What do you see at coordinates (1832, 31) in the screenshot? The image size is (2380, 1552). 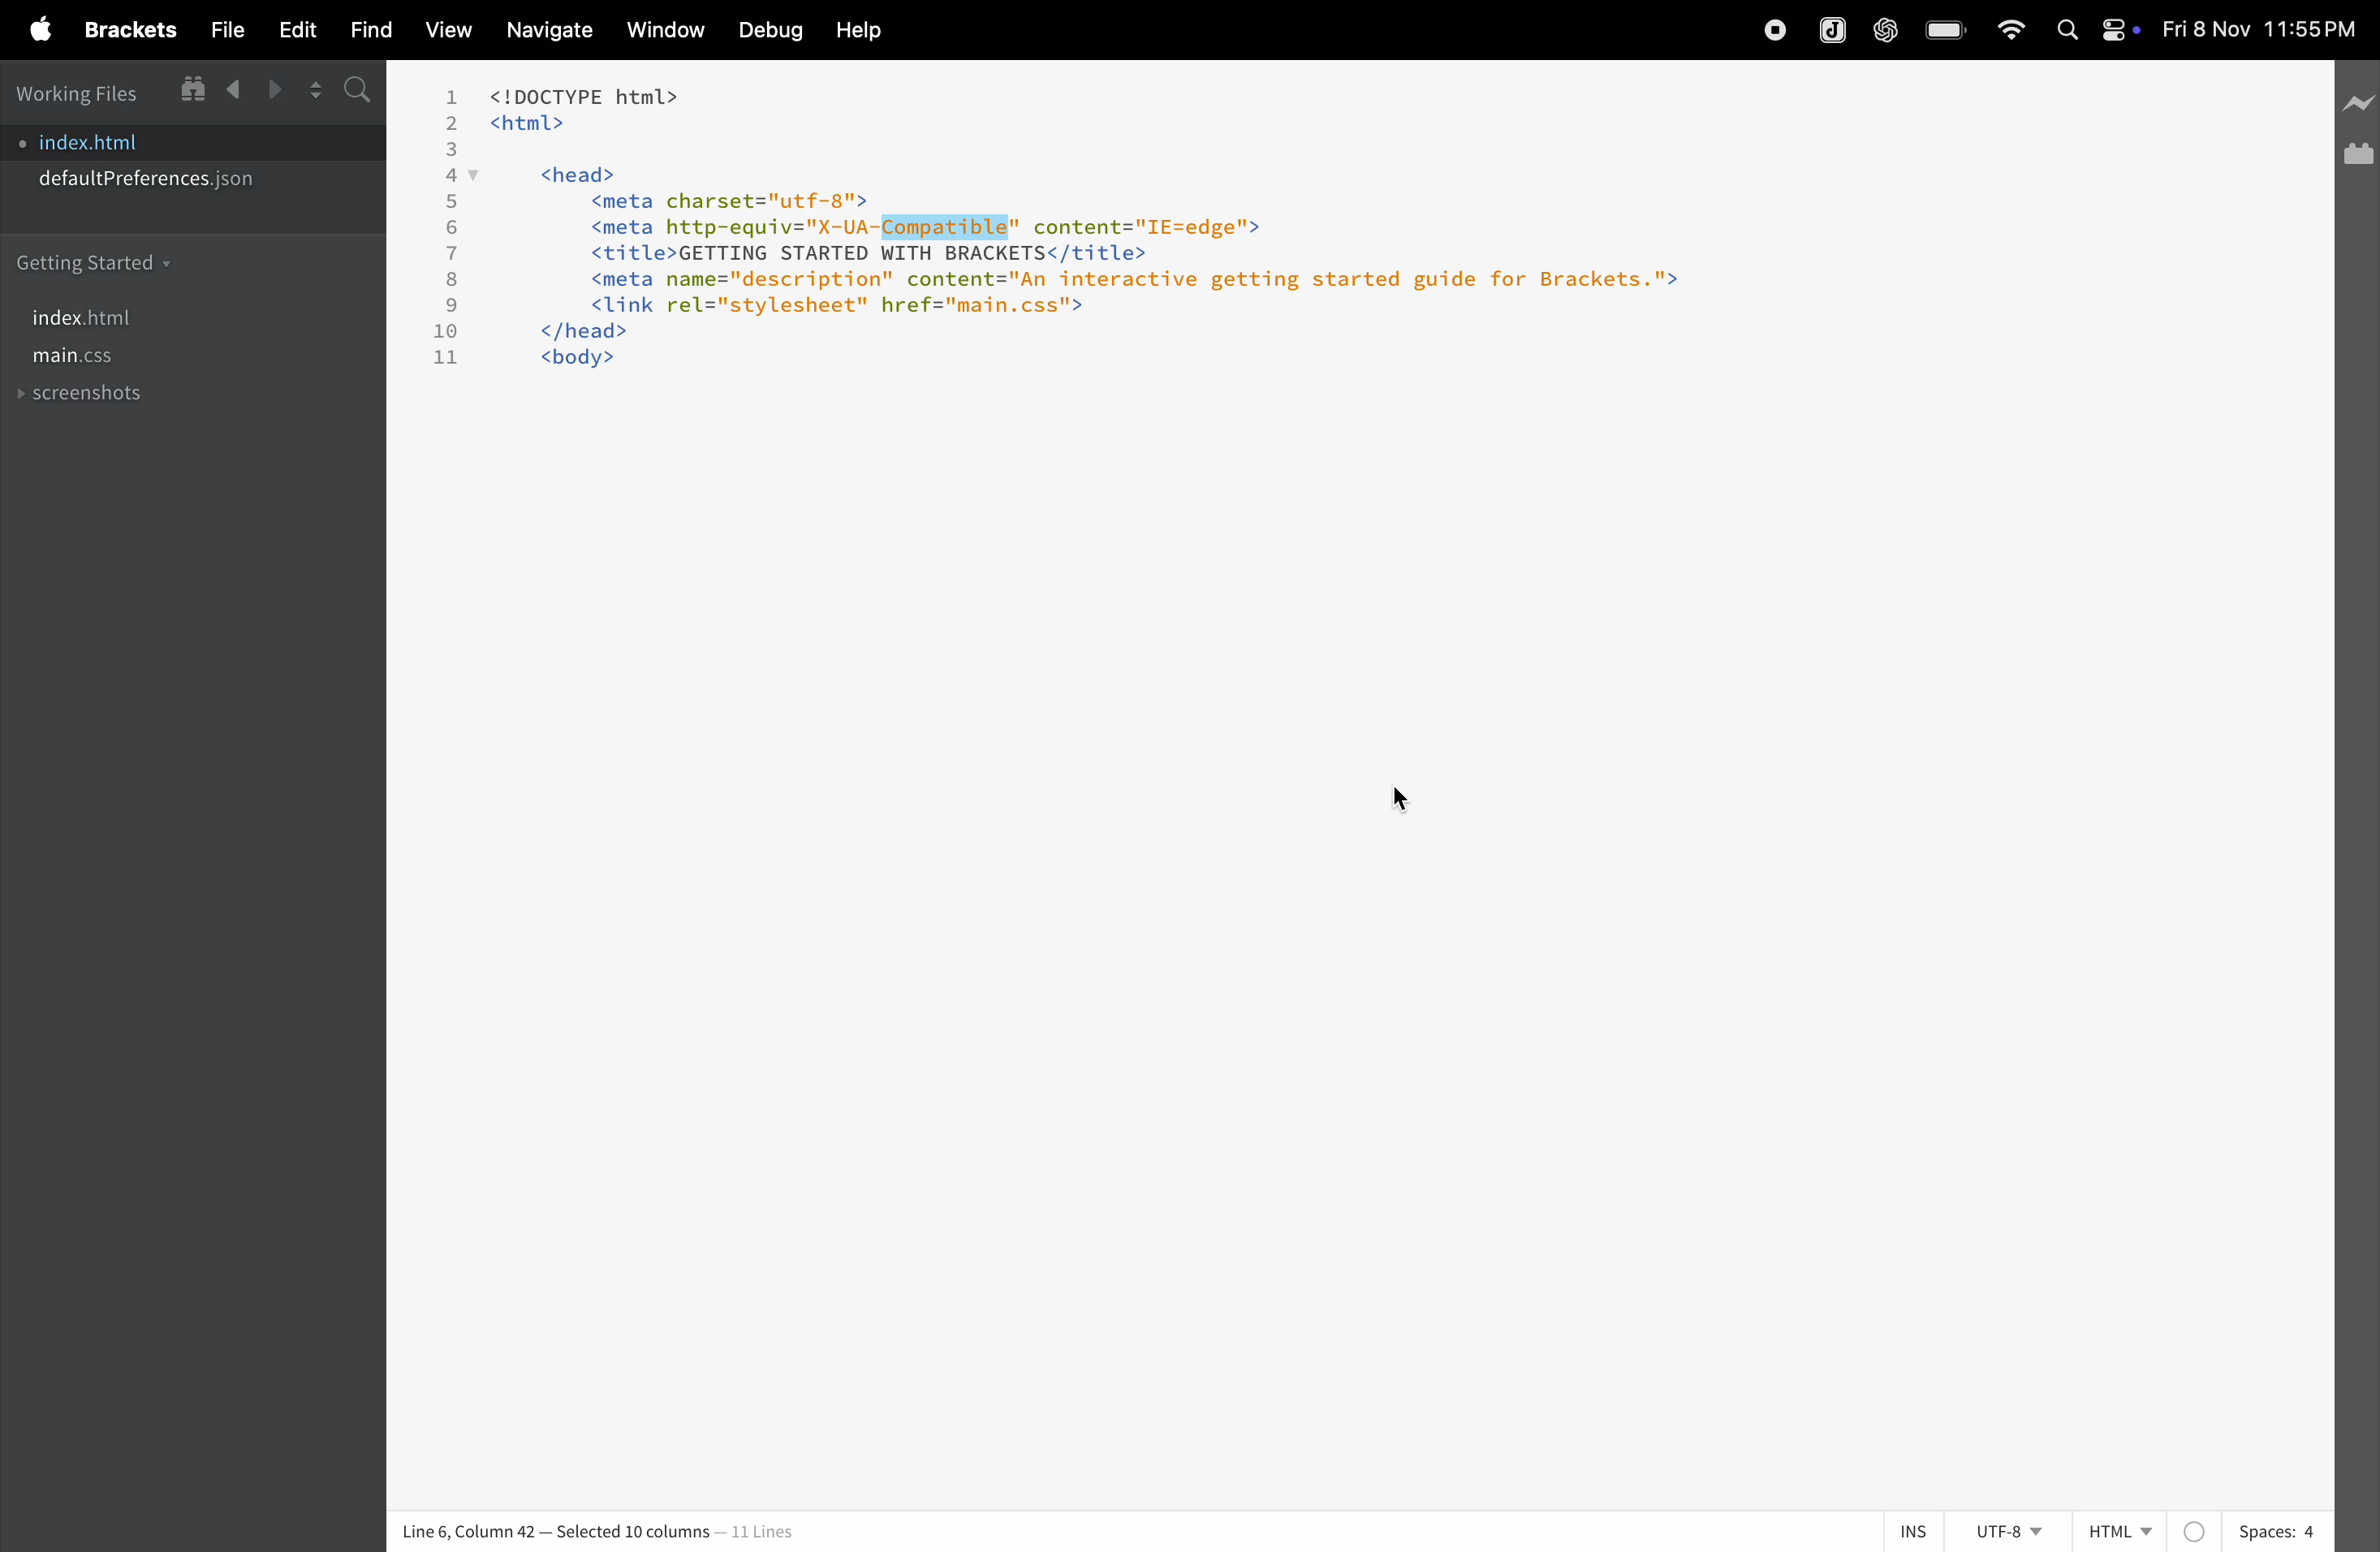 I see `joplin` at bounding box center [1832, 31].